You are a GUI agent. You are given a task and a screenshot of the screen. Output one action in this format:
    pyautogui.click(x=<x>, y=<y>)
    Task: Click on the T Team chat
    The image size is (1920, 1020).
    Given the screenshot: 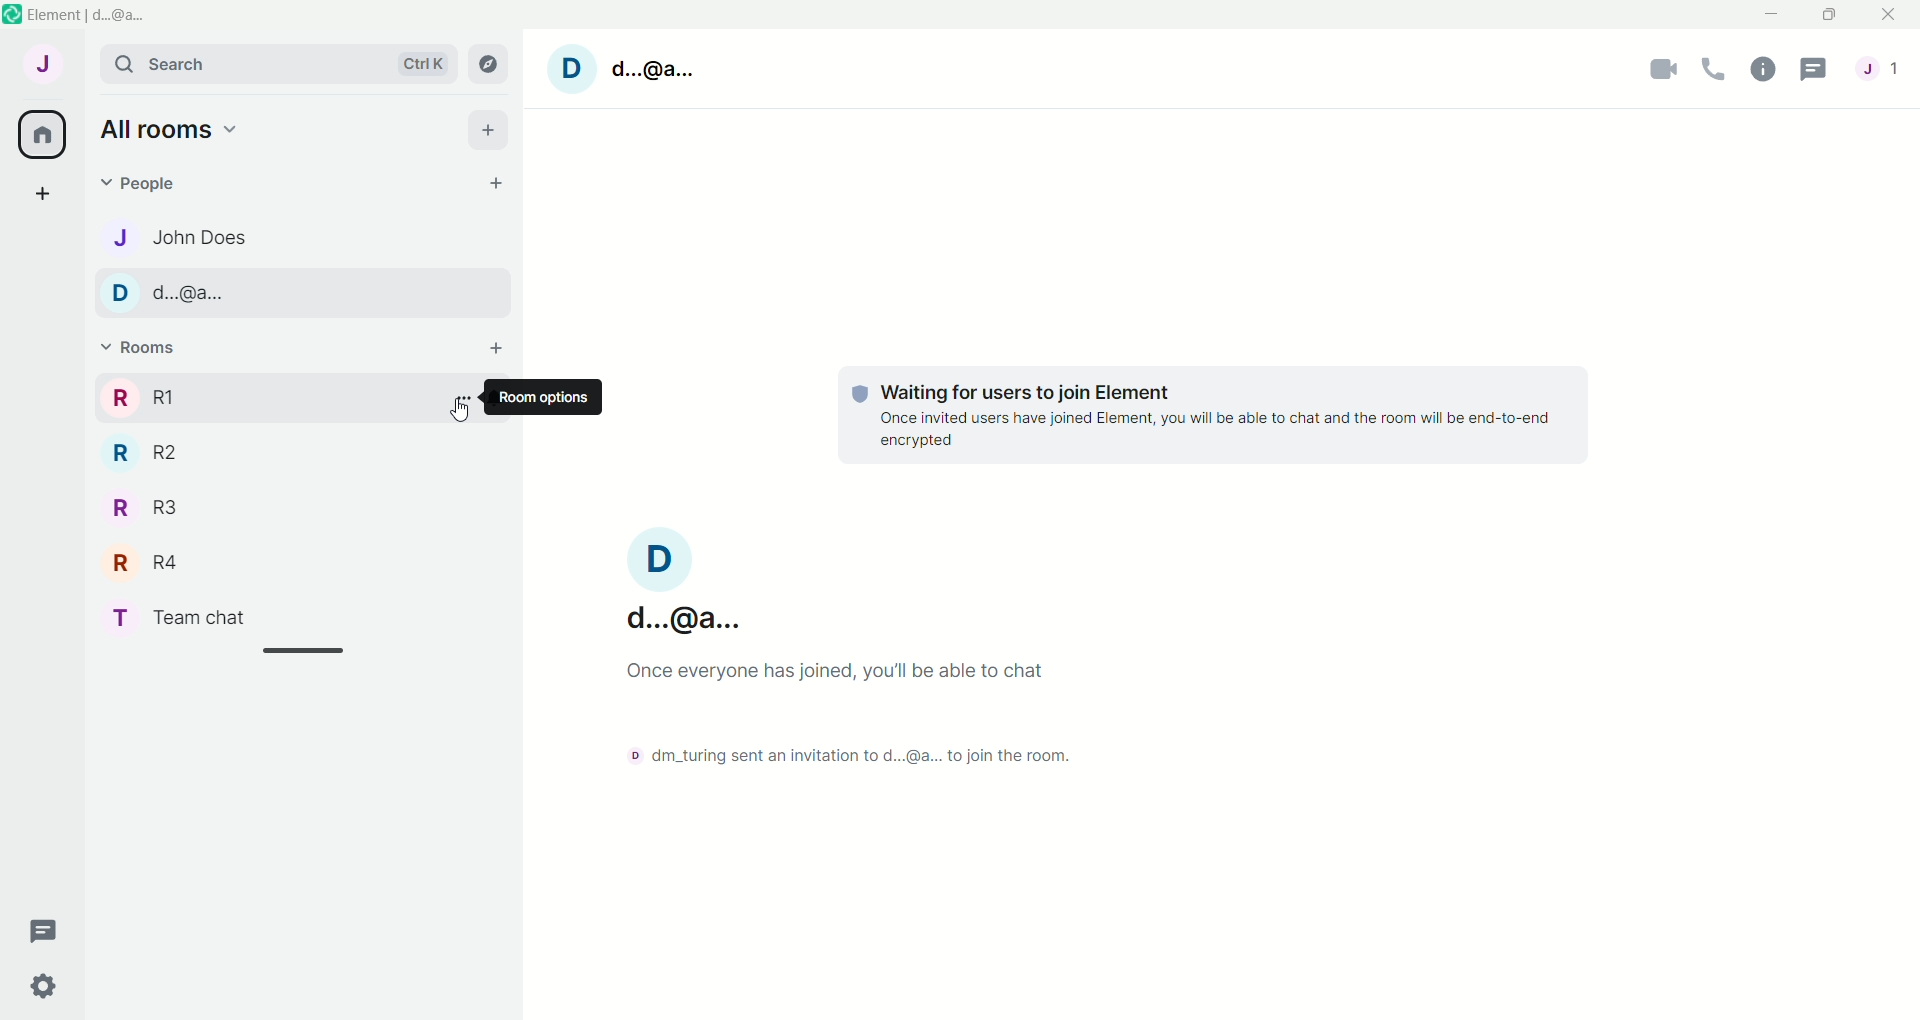 What is the action you would take?
    pyautogui.click(x=204, y=618)
    